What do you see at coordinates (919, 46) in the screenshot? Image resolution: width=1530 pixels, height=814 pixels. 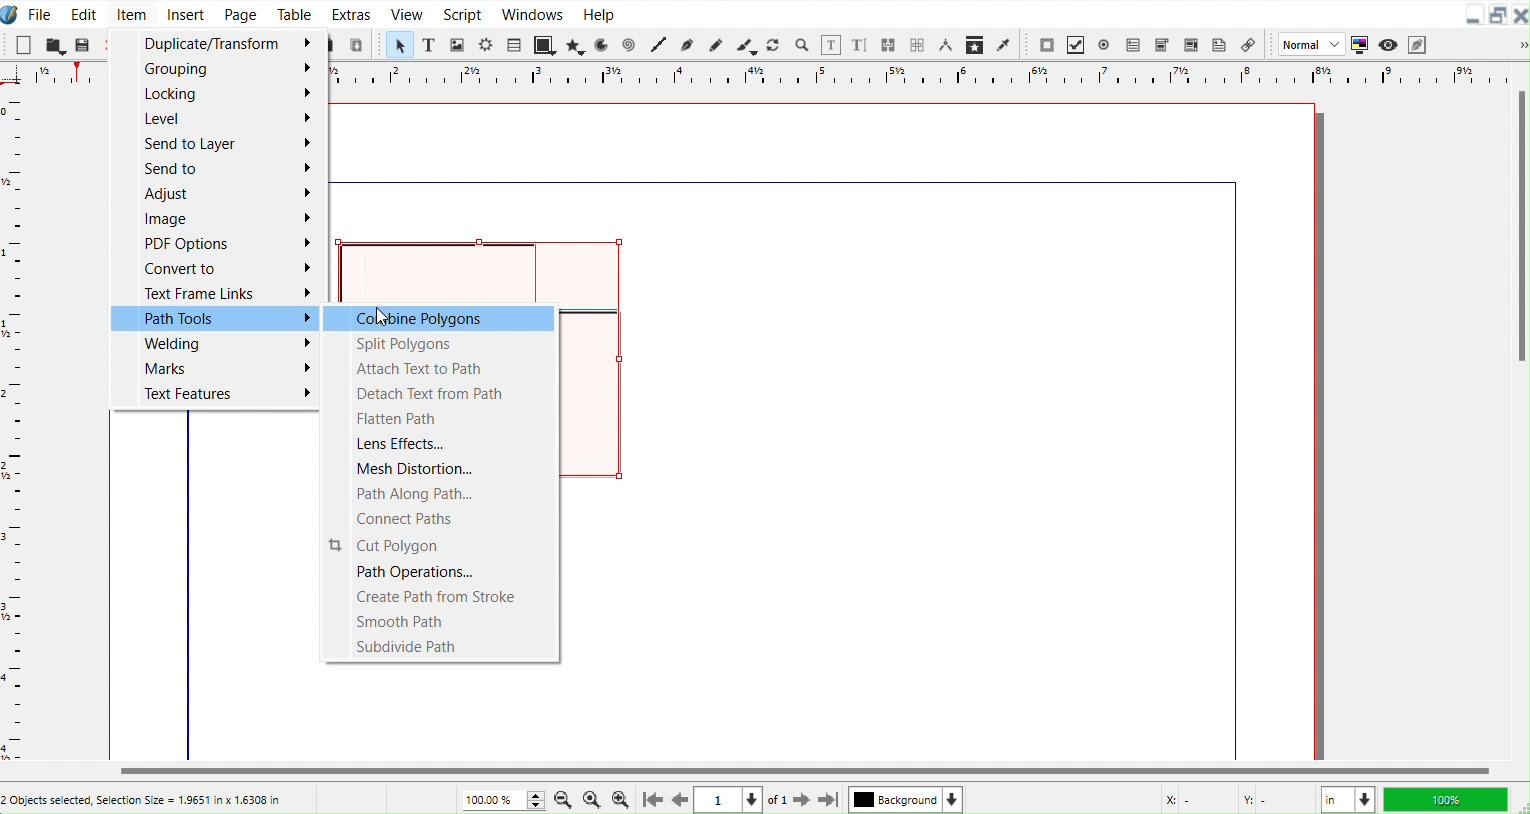 I see `Unlink frame work` at bounding box center [919, 46].